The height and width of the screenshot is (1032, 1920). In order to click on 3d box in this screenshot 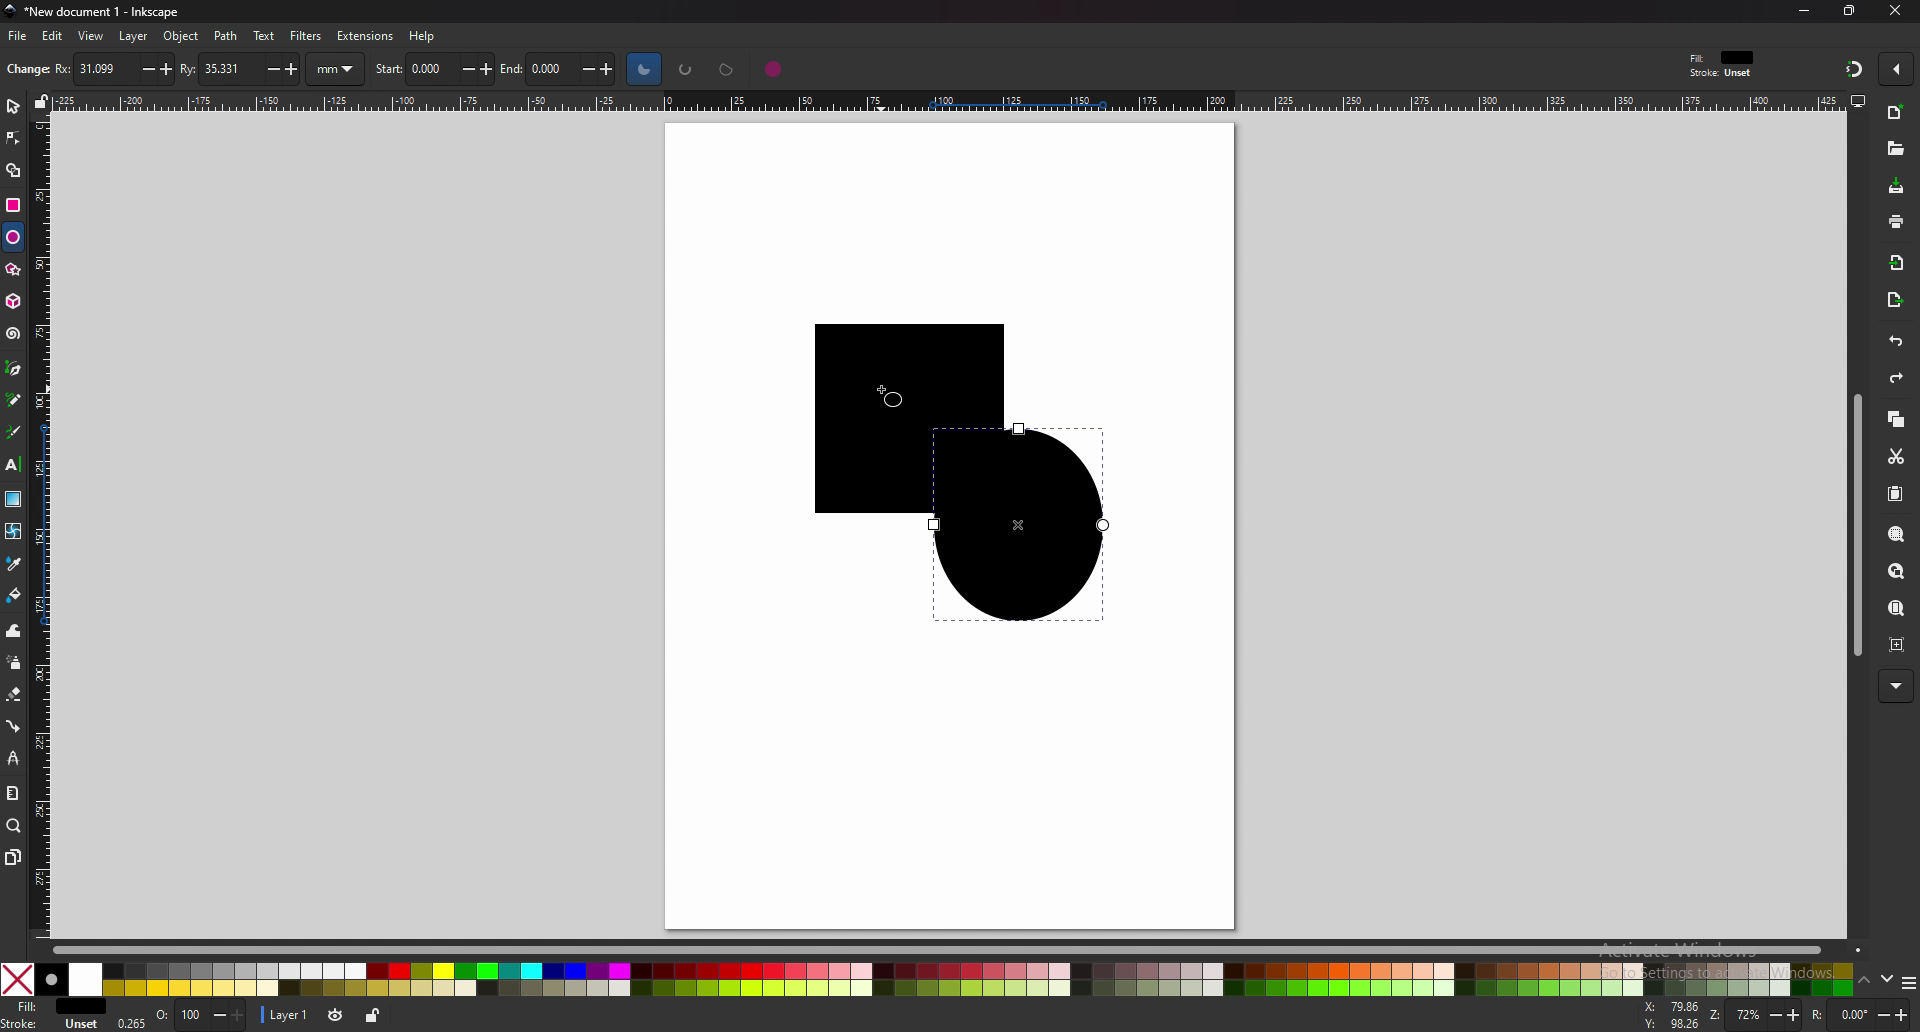, I will do `click(13, 301)`.